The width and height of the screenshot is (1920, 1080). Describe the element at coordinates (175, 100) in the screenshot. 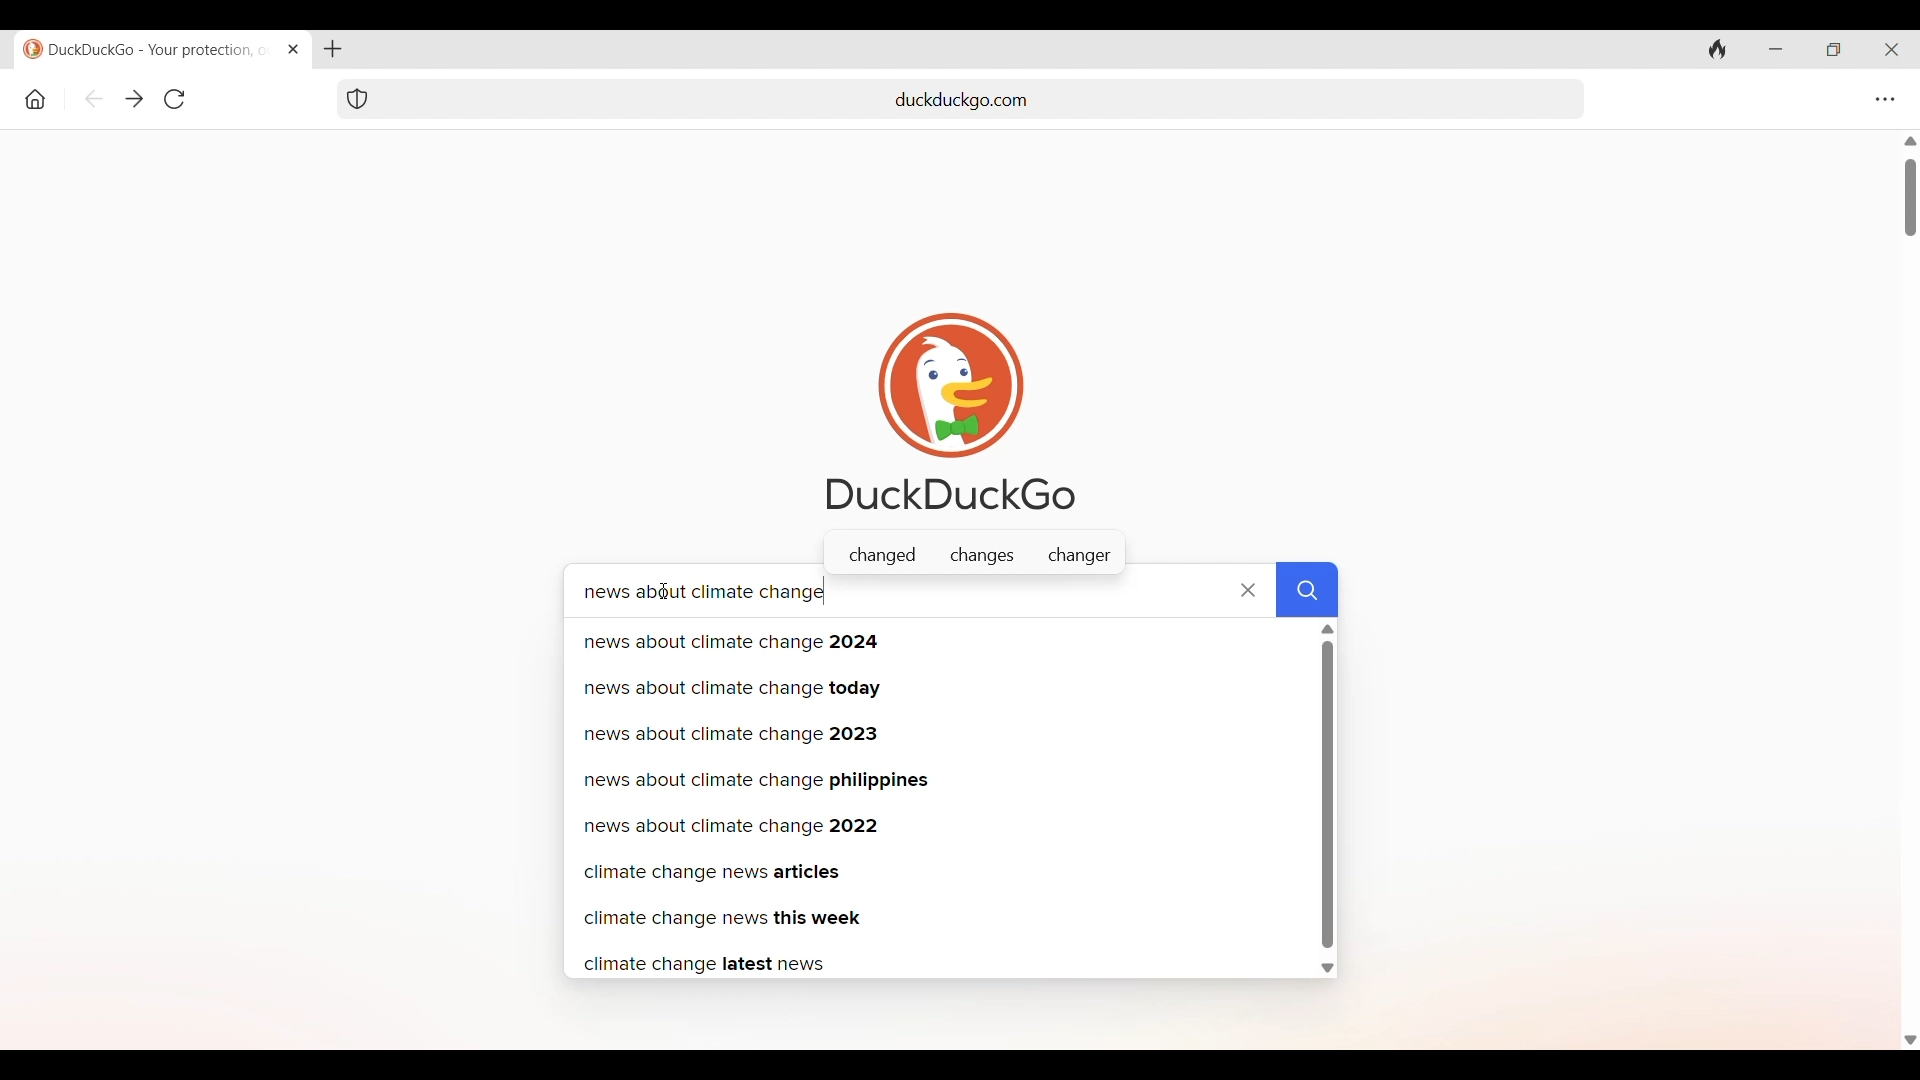

I see `Refresh page` at that location.